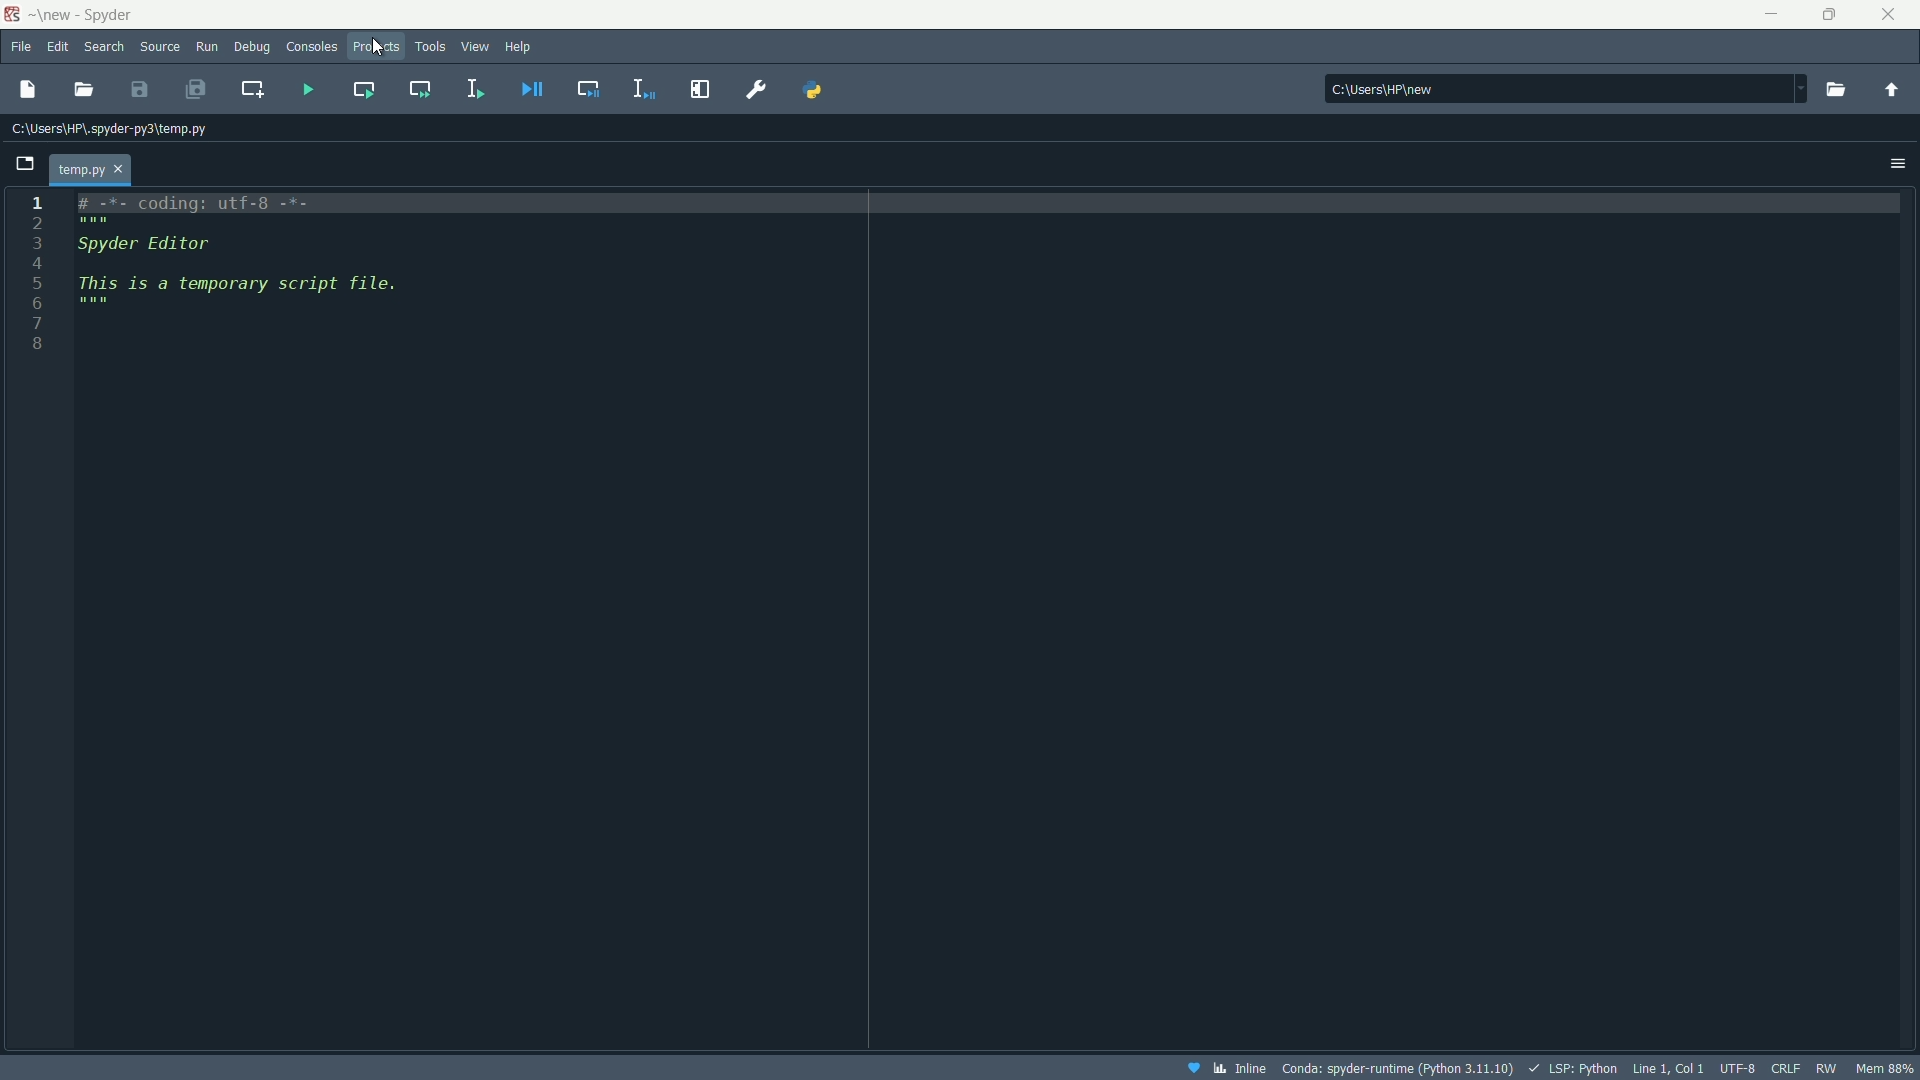 Image resolution: width=1920 pixels, height=1080 pixels. Describe the element at coordinates (478, 90) in the screenshot. I see `Run selection or current line` at that location.